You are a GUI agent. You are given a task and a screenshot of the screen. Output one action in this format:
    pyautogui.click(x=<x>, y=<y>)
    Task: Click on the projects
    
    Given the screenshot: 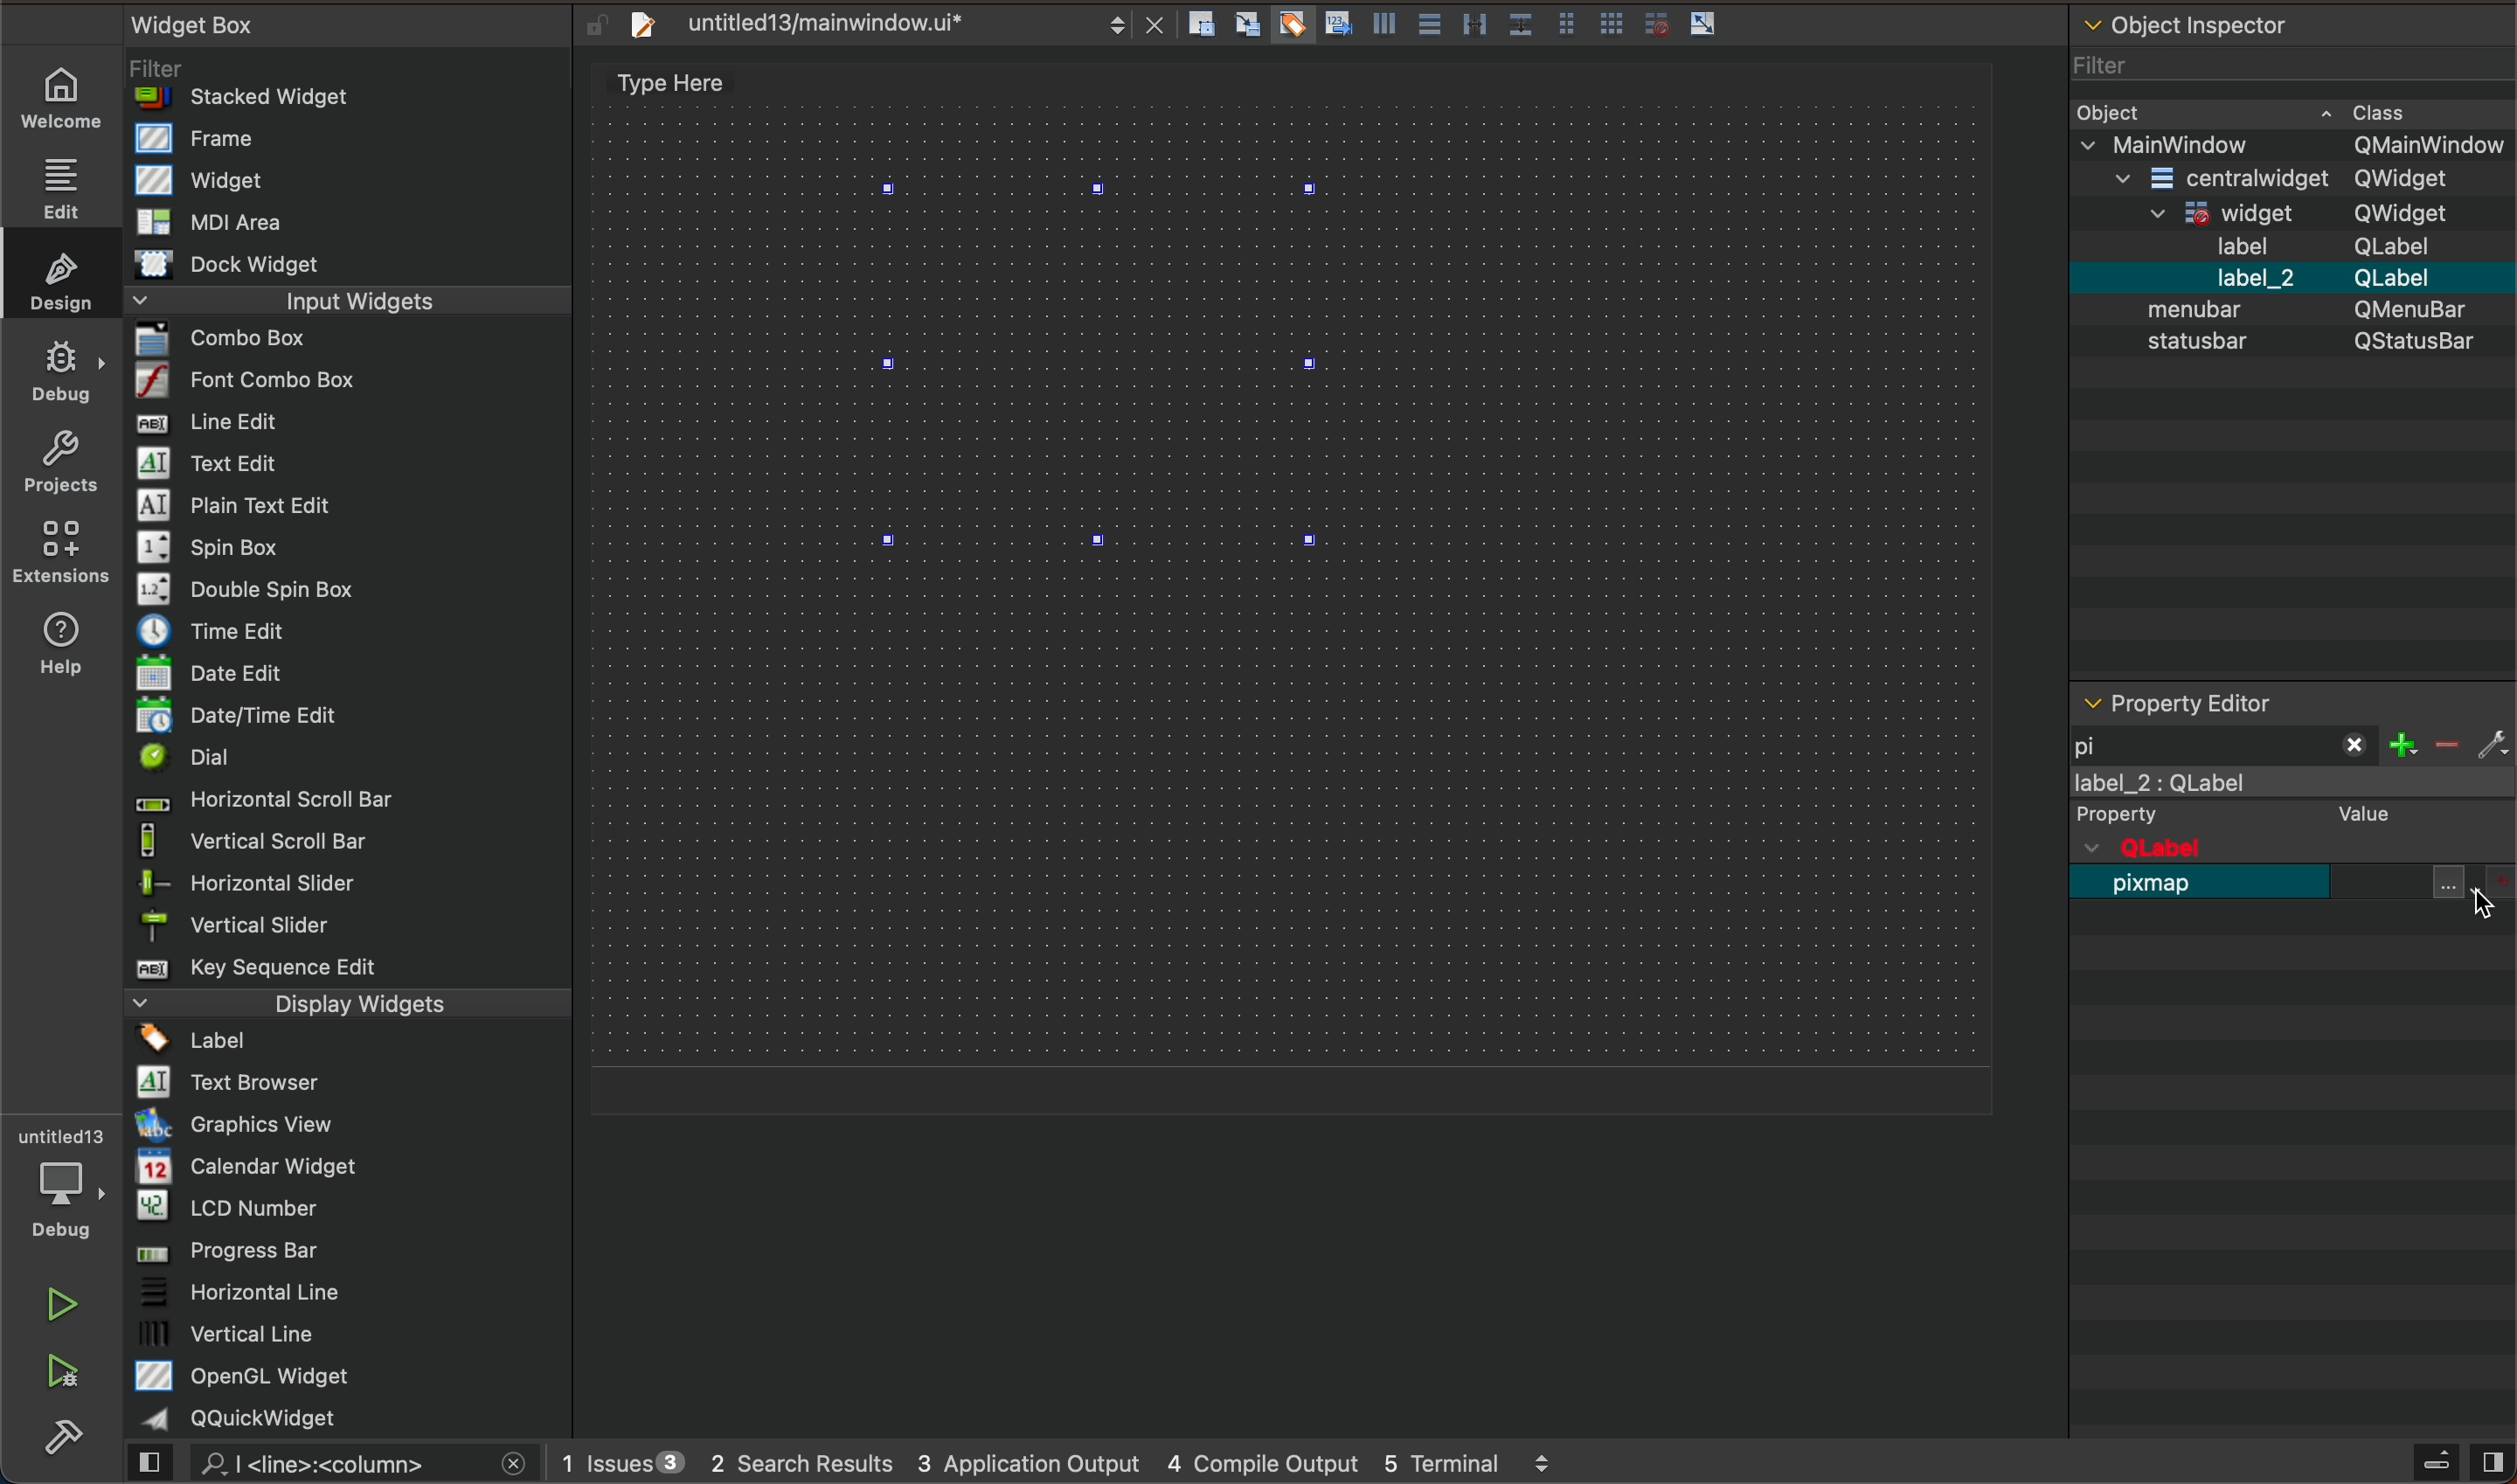 What is the action you would take?
    pyautogui.click(x=58, y=458)
    